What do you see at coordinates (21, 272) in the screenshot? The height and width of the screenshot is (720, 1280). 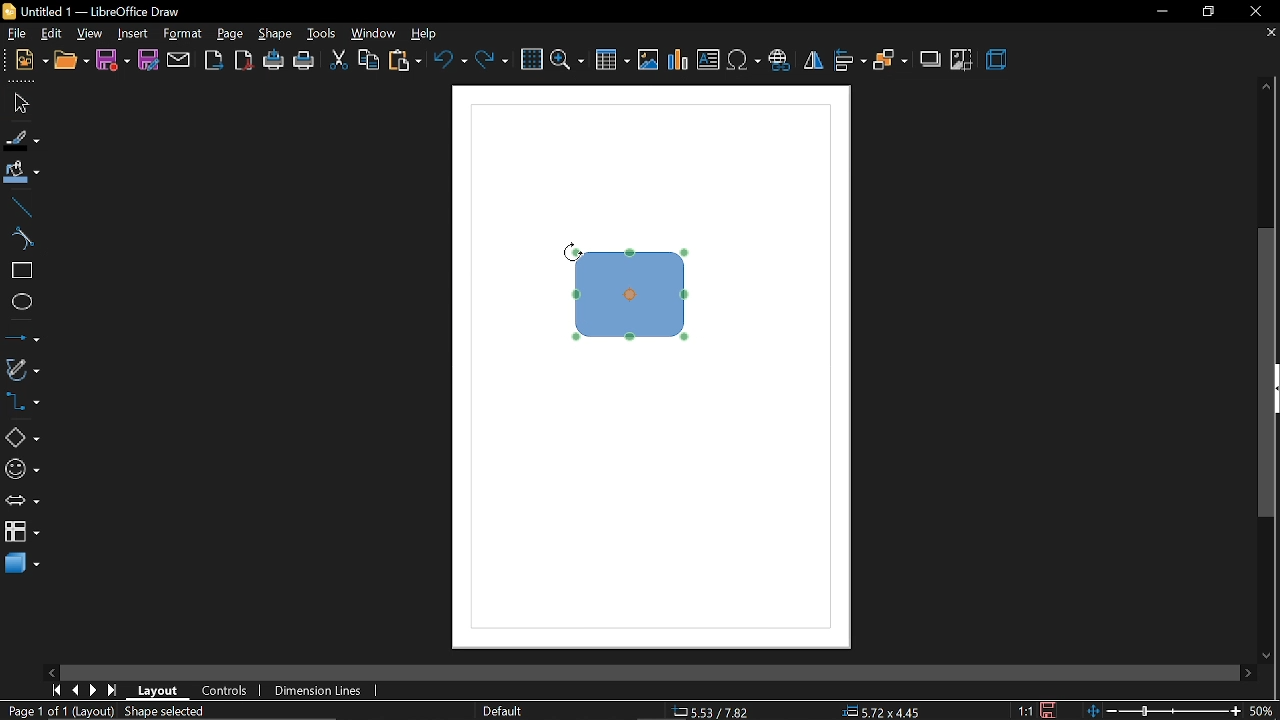 I see `rectangle` at bounding box center [21, 272].